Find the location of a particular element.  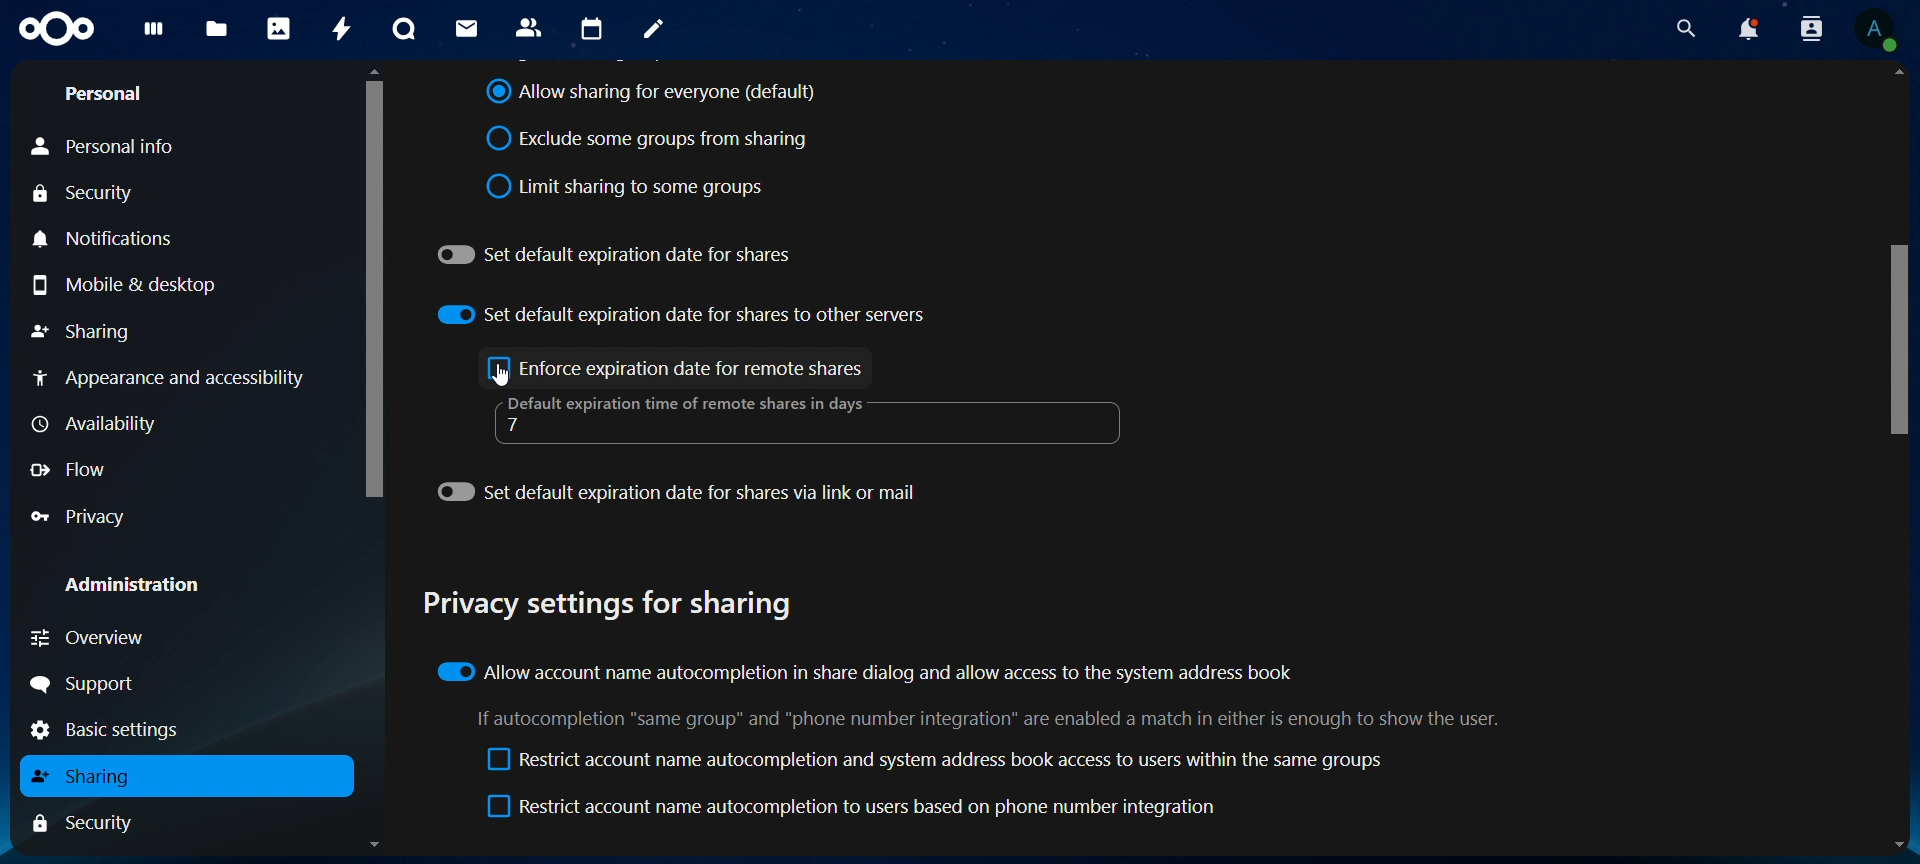

exclude some groups from sharing is located at coordinates (655, 138).